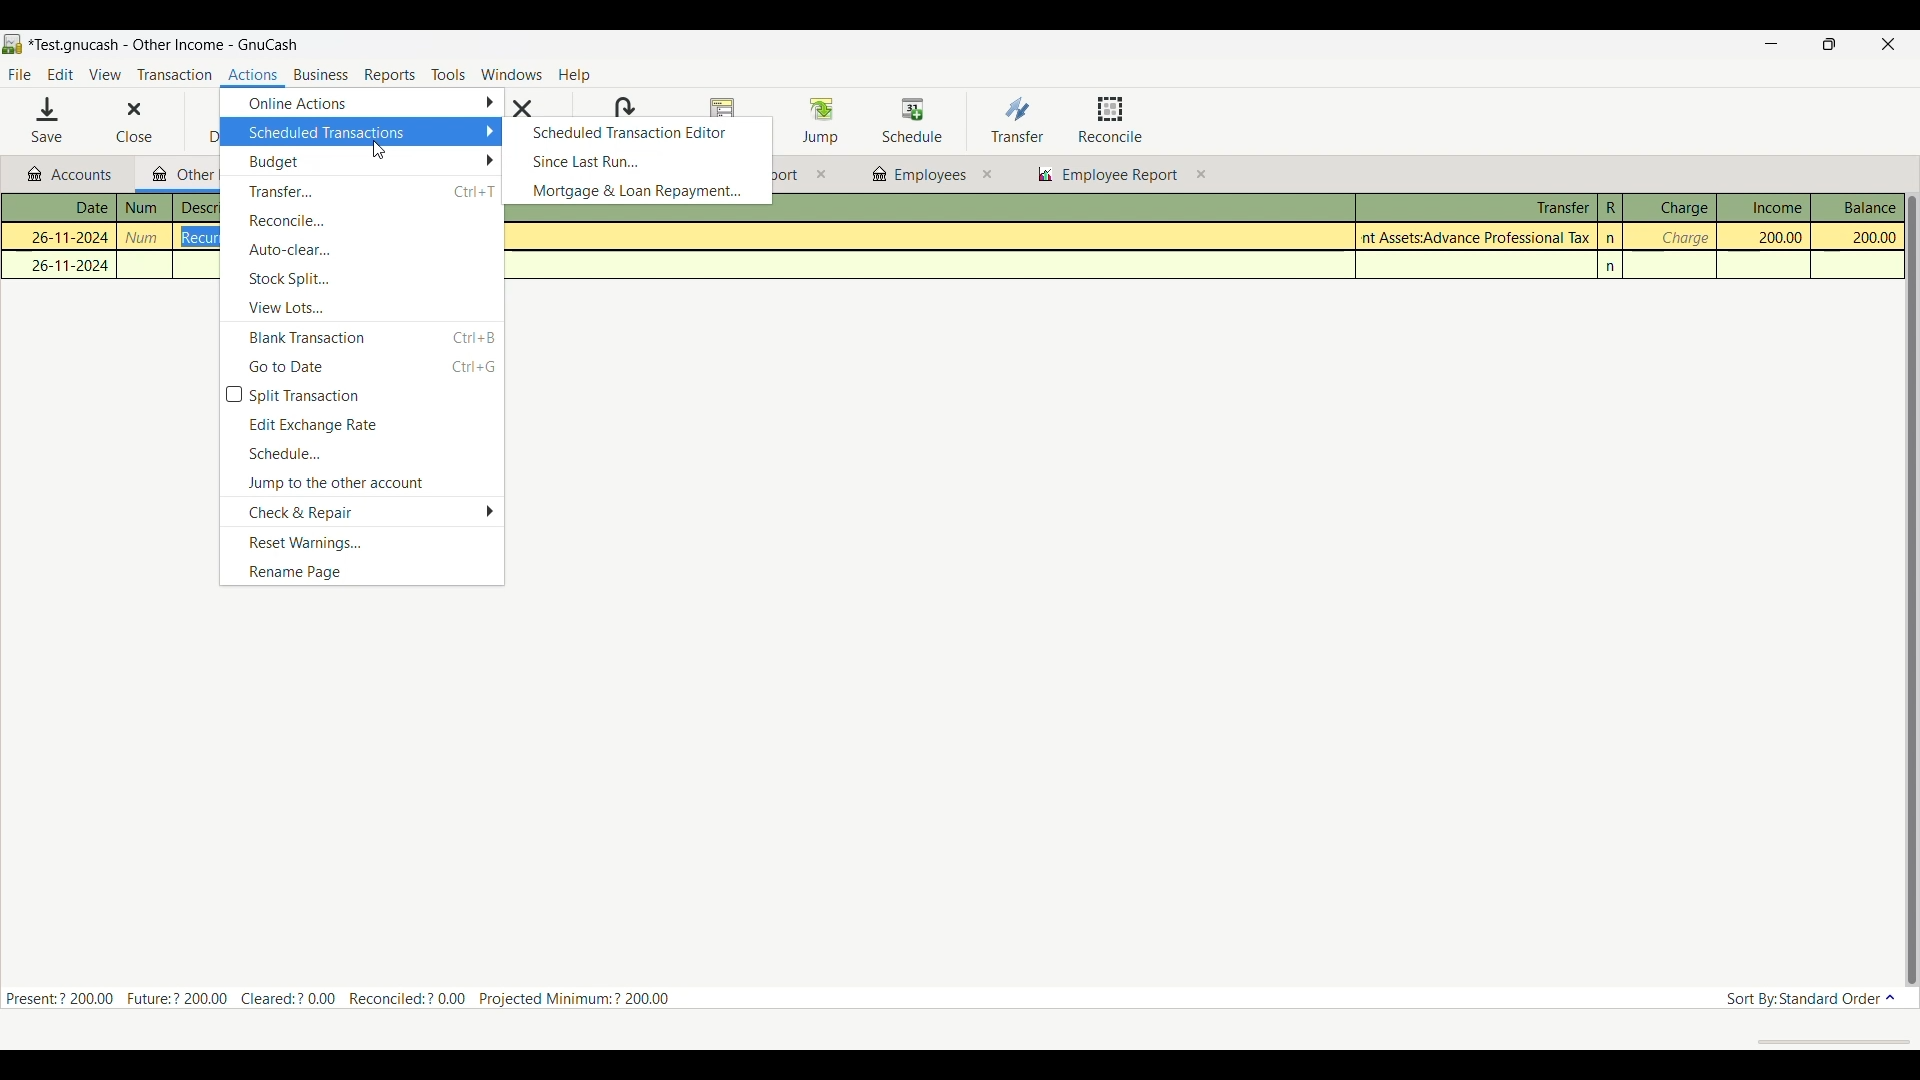 The image size is (1920, 1080). I want to click on Balance column, so click(1858, 207).